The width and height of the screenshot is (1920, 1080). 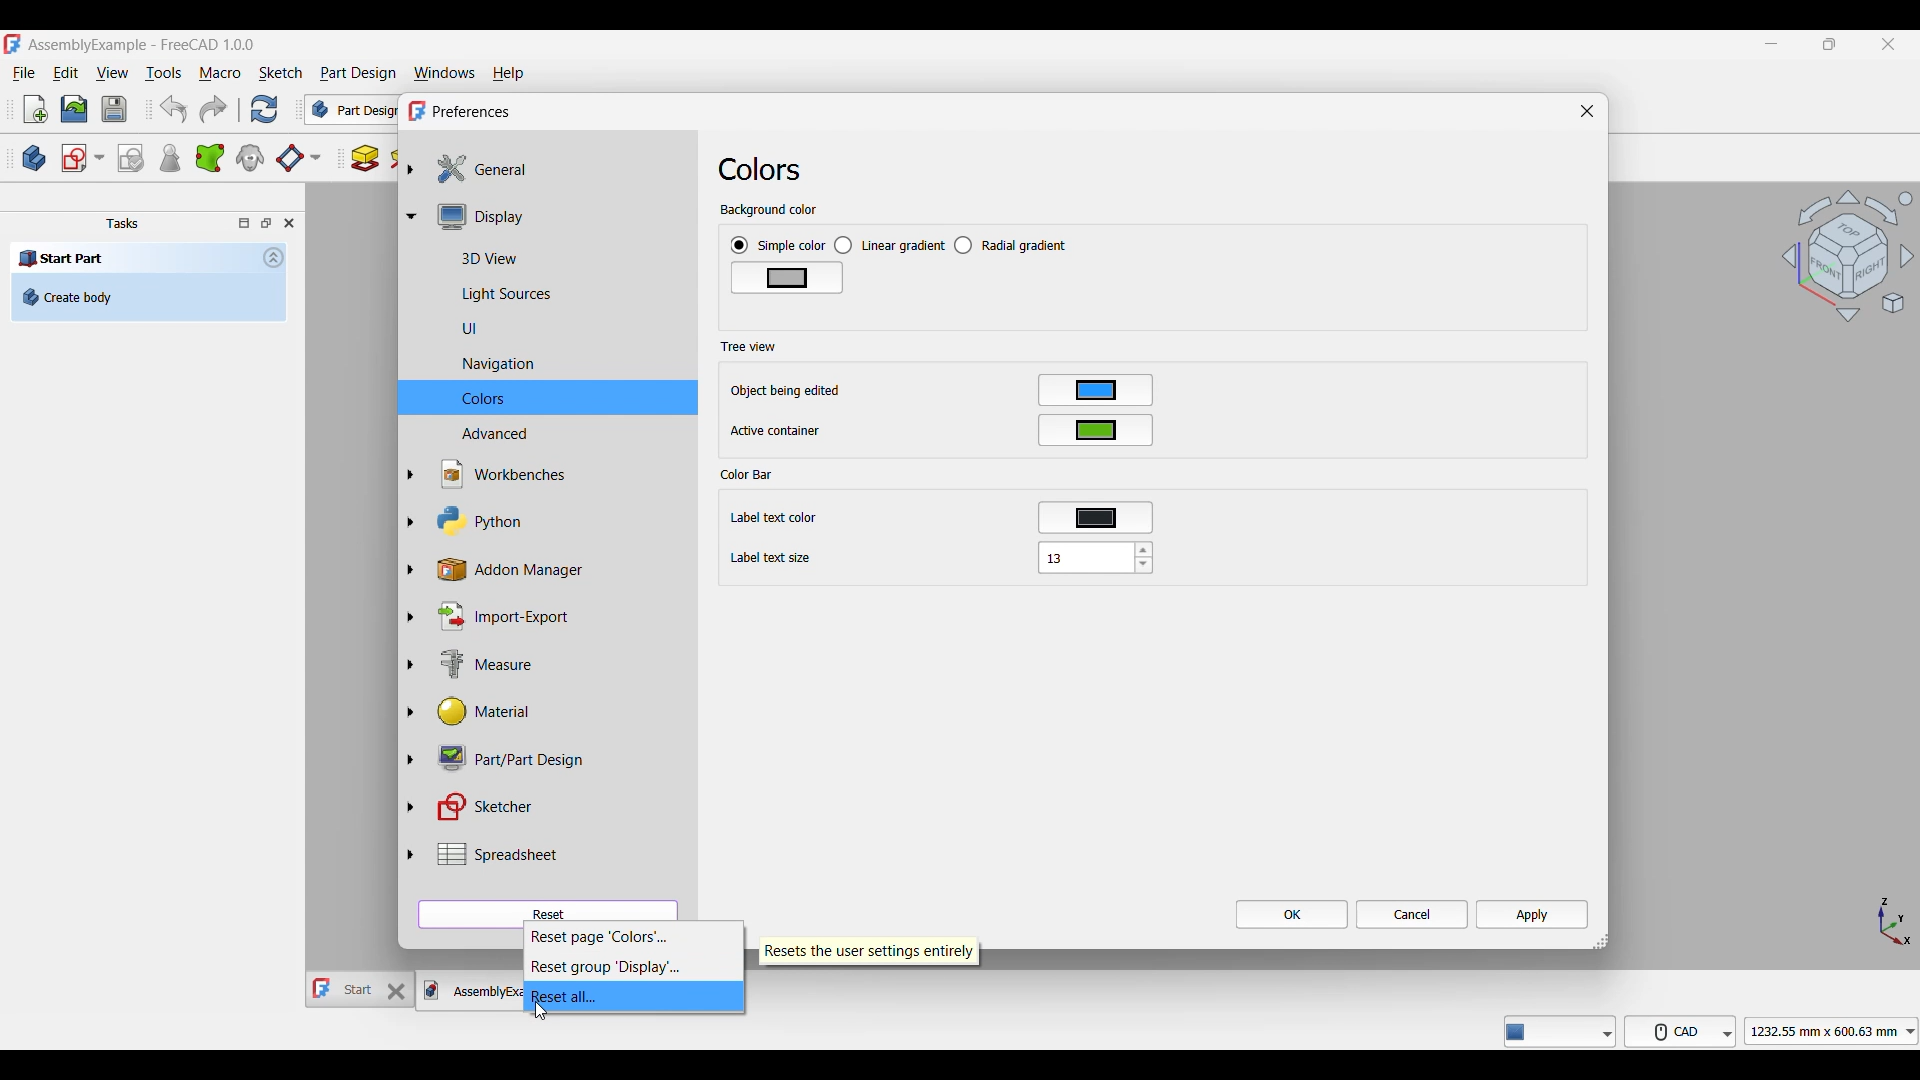 What do you see at coordinates (213, 109) in the screenshot?
I see `Redo` at bounding box center [213, 109].